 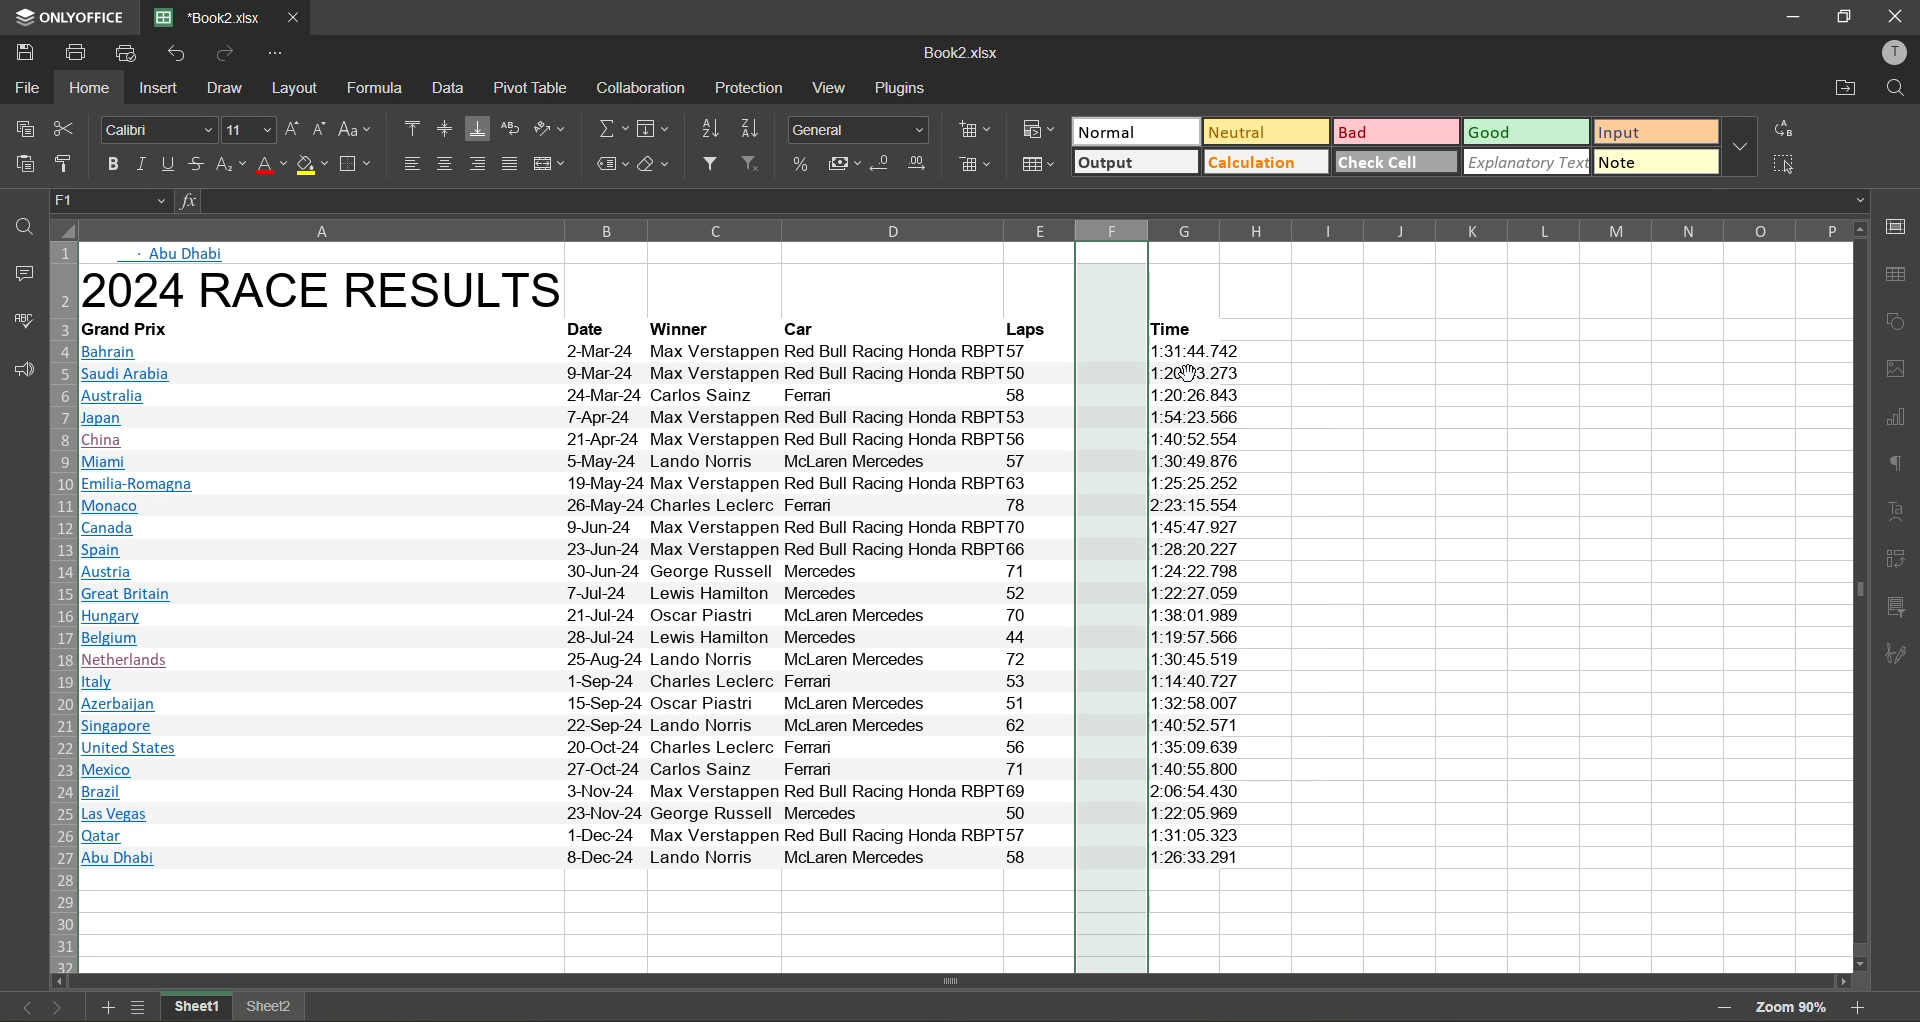 I want to click on Japan T7-Apr-24 Max Verstappen Red Bull Racing Honda RBPT53 1:54:23.566, so click(x=568, y=418).